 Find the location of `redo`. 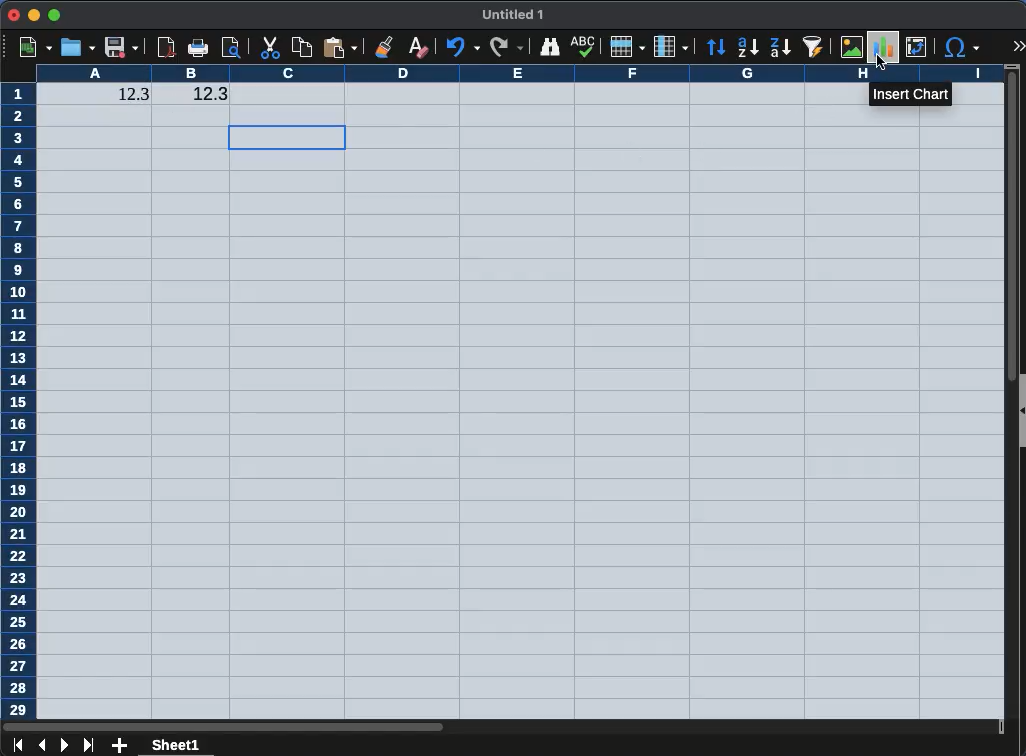

redo is located at coordinates (507, 48).